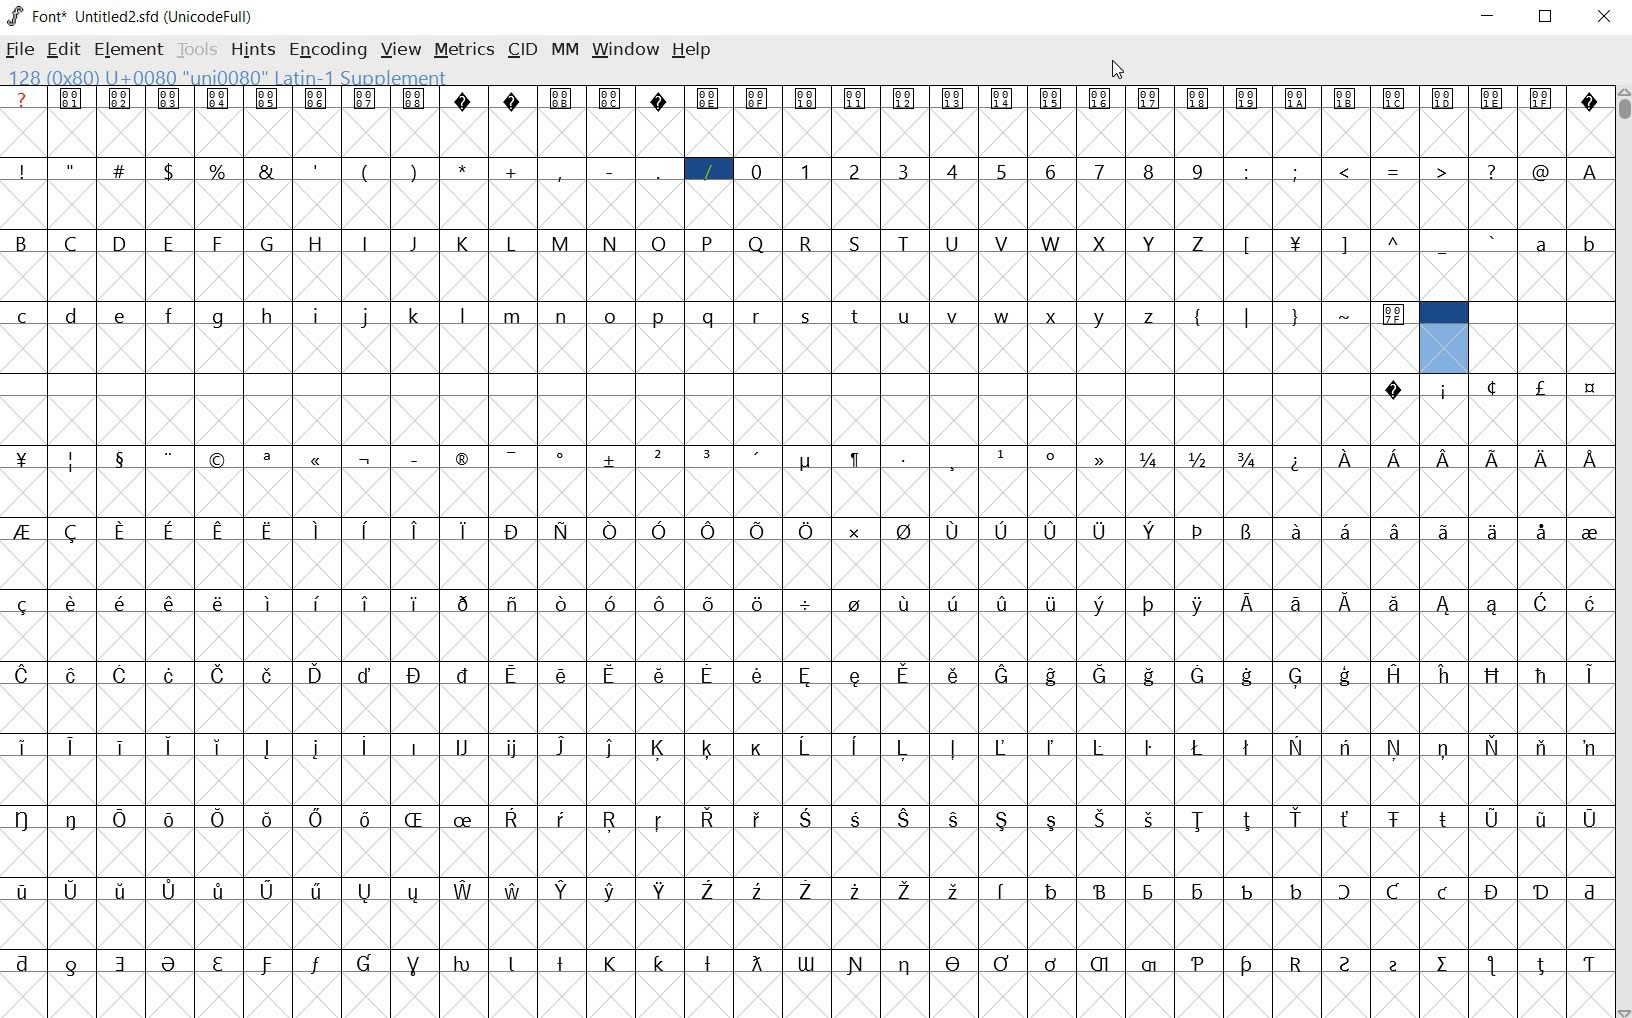  What do you see at coordinates (1495, 747) in the screenshot?
I see `Symbol` at bounding box center [1495, 747].